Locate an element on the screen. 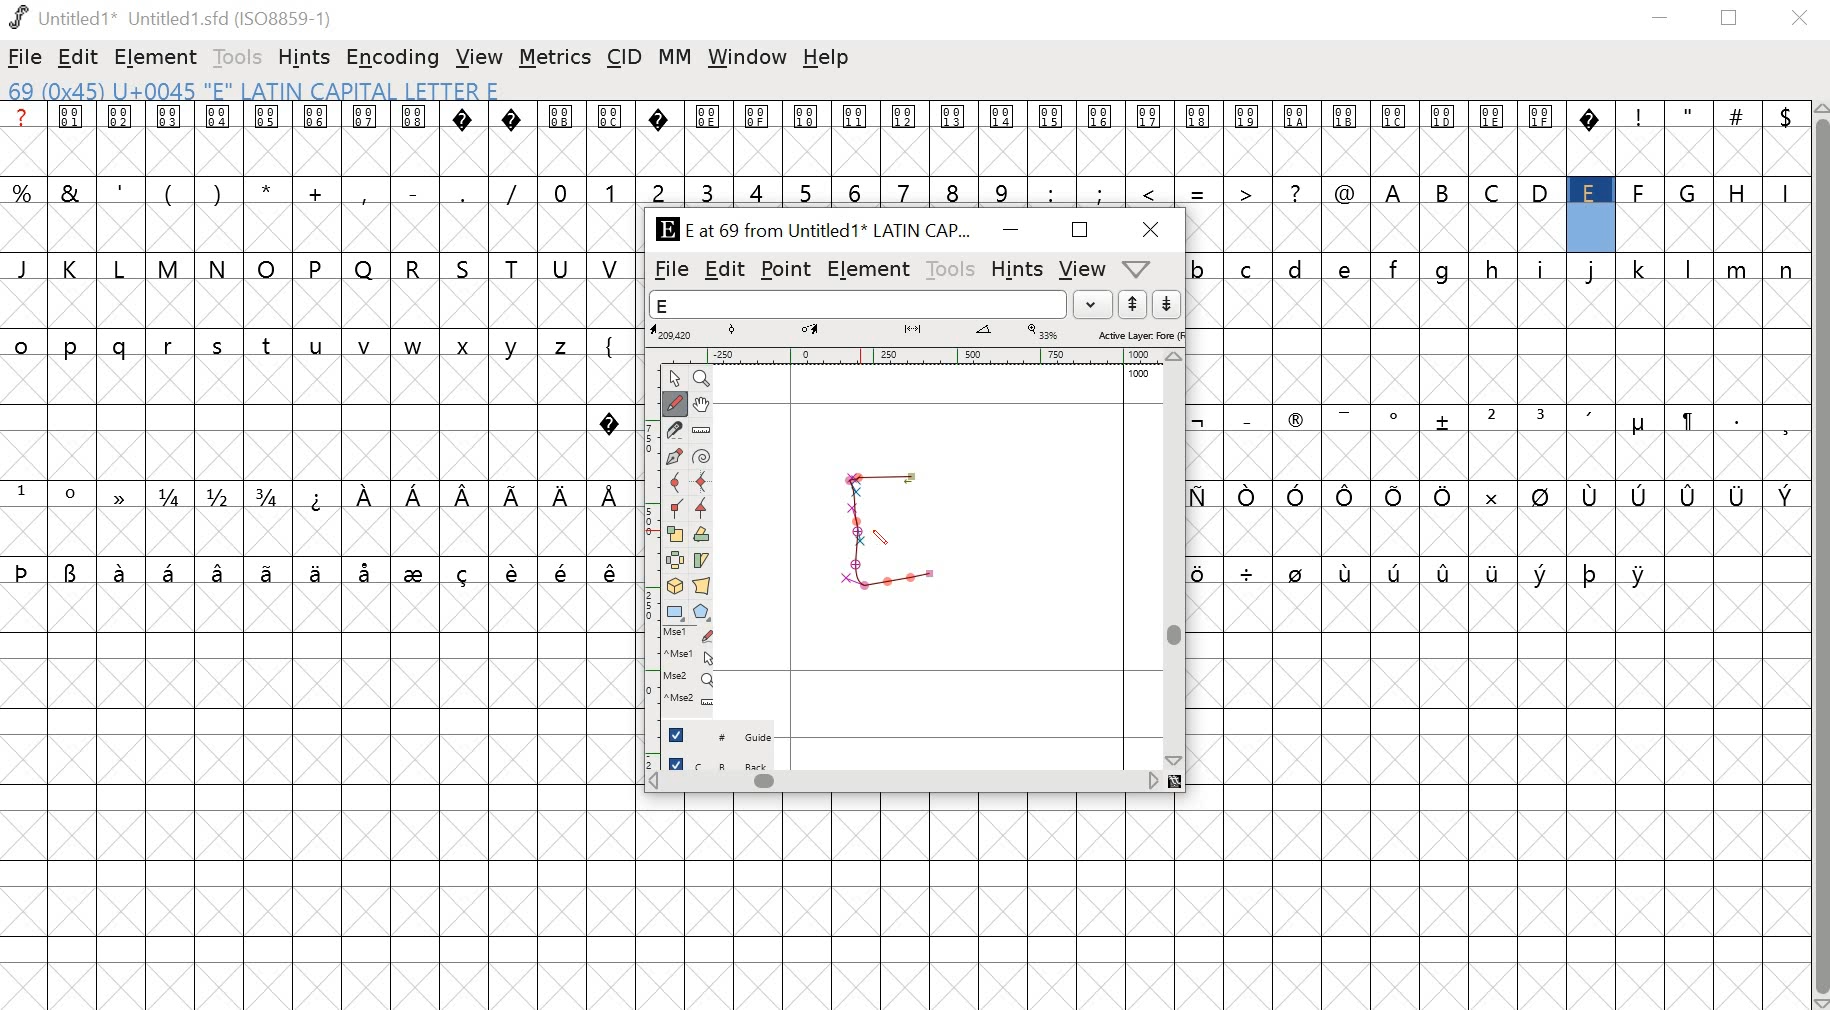 The width and height of the screenshot is (1830, 1010). file is located at coordinates (25, 59).